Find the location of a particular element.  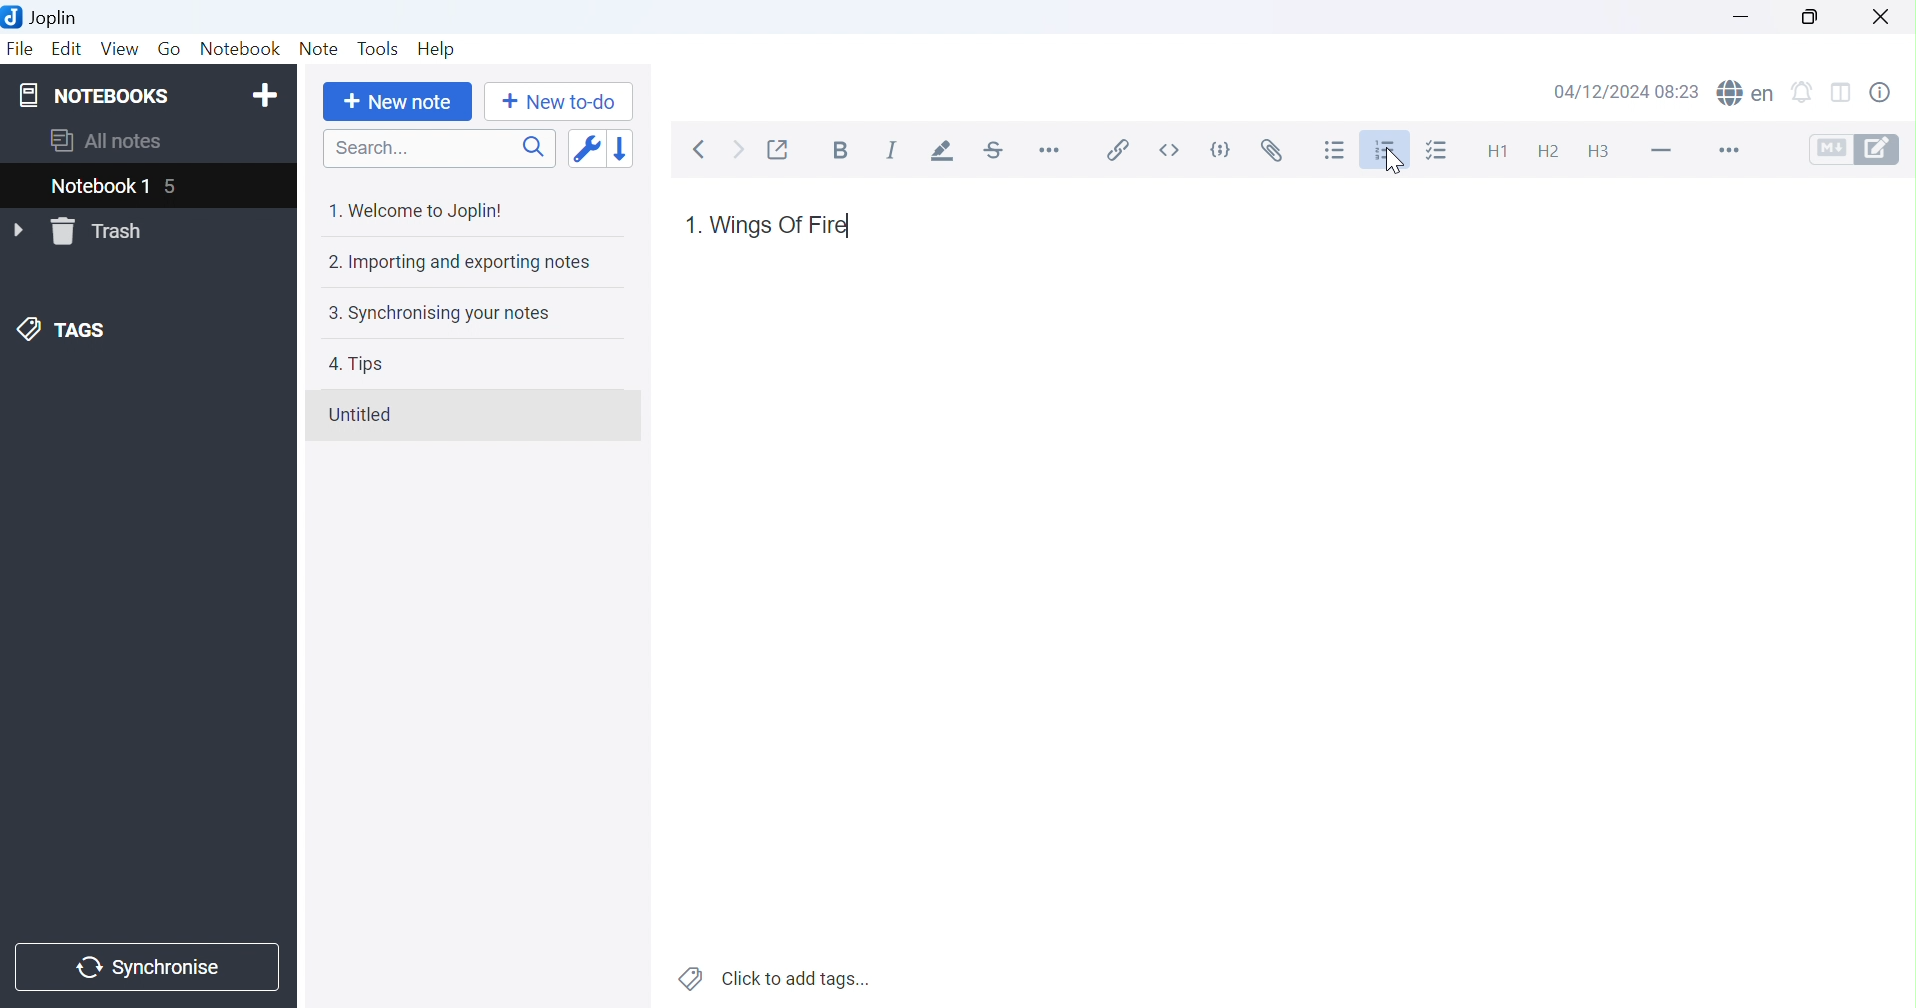

2. Importing and exporting notes is located at coordinates (457, 262).